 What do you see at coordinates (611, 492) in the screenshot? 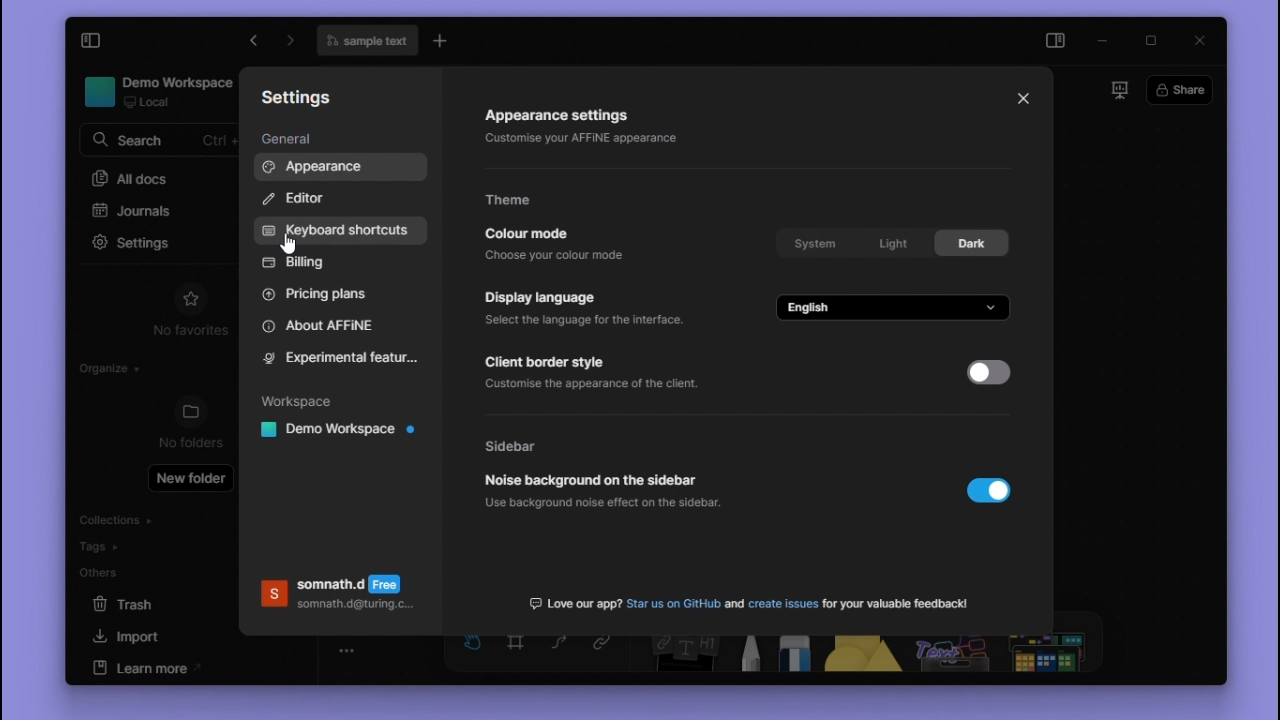
I see `Noise background on the sidebar` at bounding box center [611, 492].